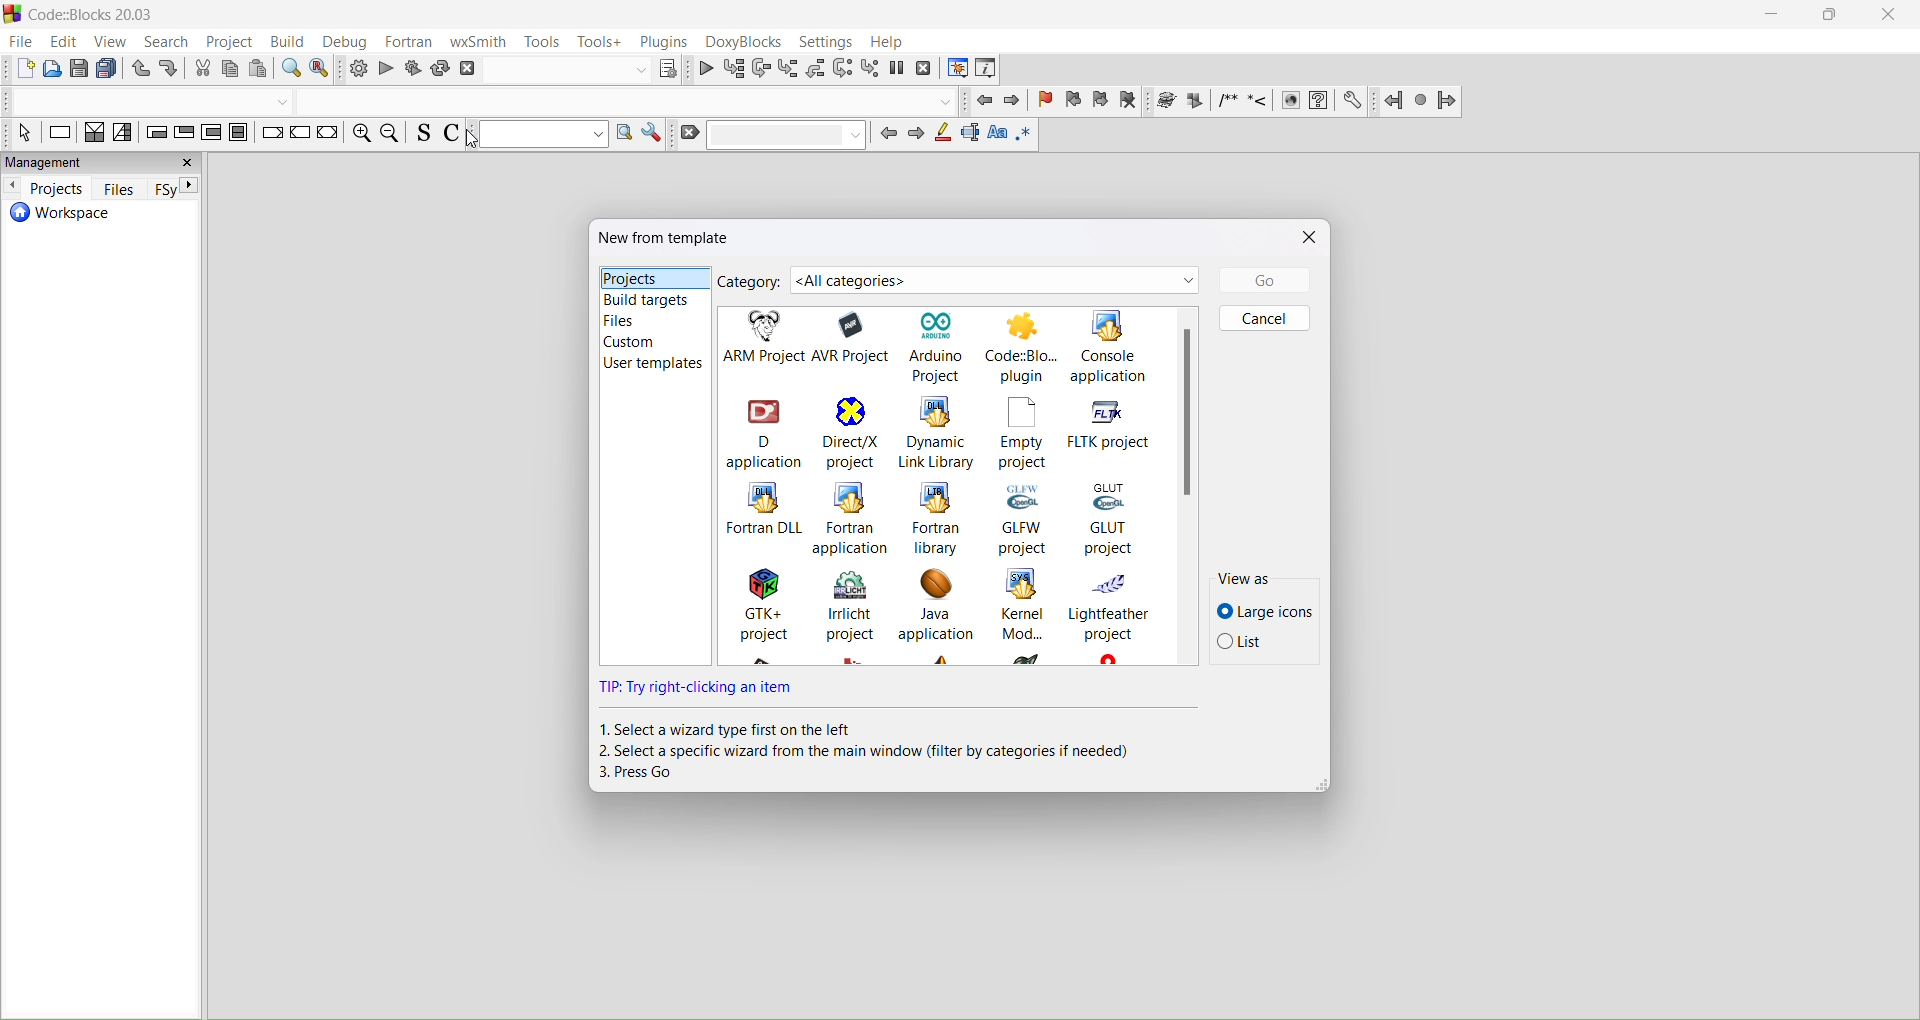  I want to click on new from template, so click(666, 239).